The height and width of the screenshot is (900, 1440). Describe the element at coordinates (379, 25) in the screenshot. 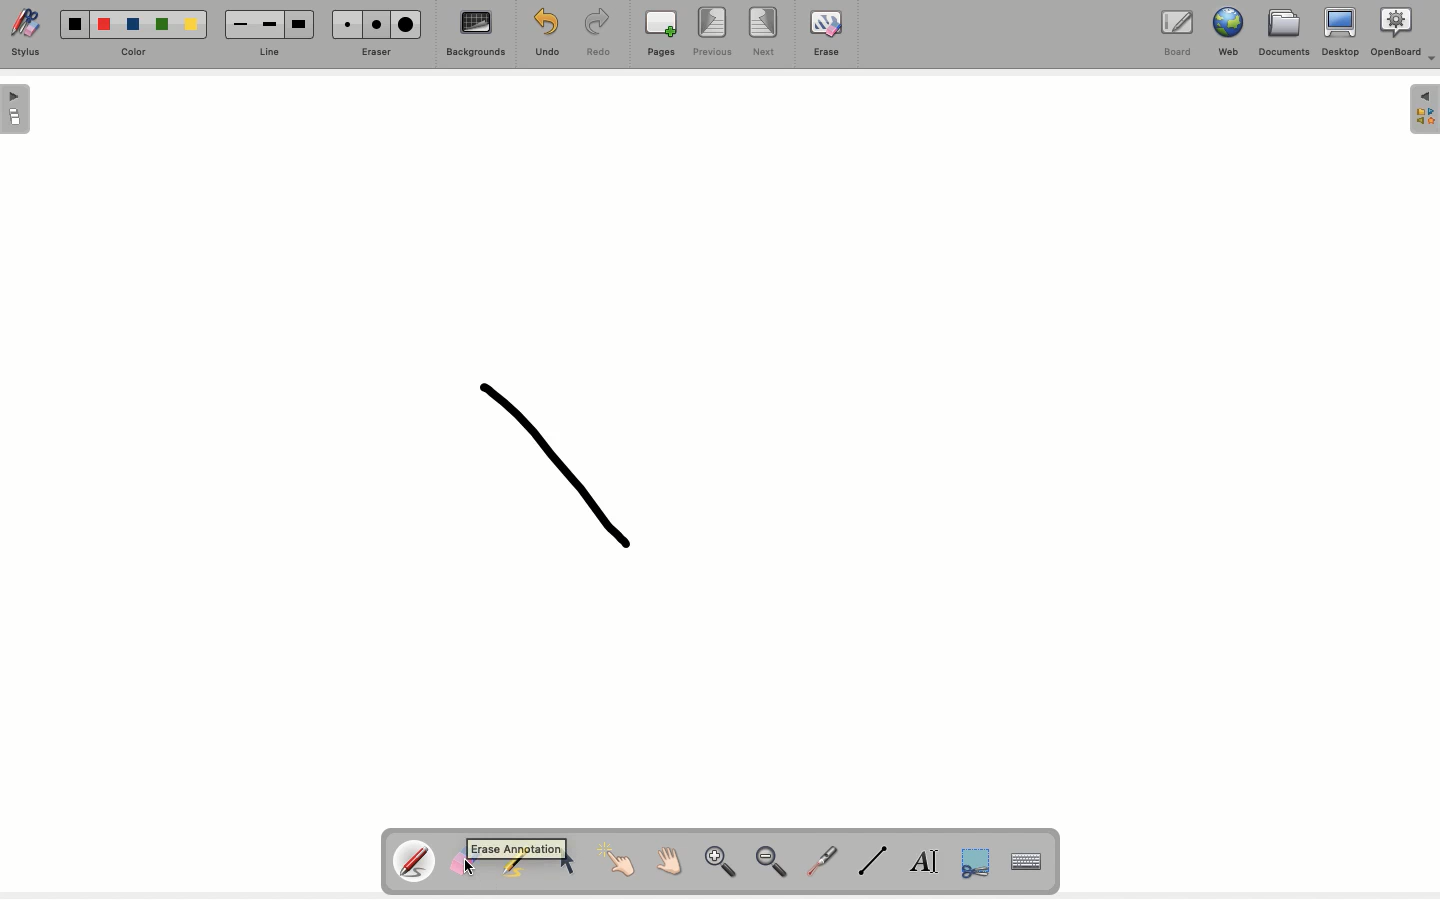

I see `Medium` at that location.